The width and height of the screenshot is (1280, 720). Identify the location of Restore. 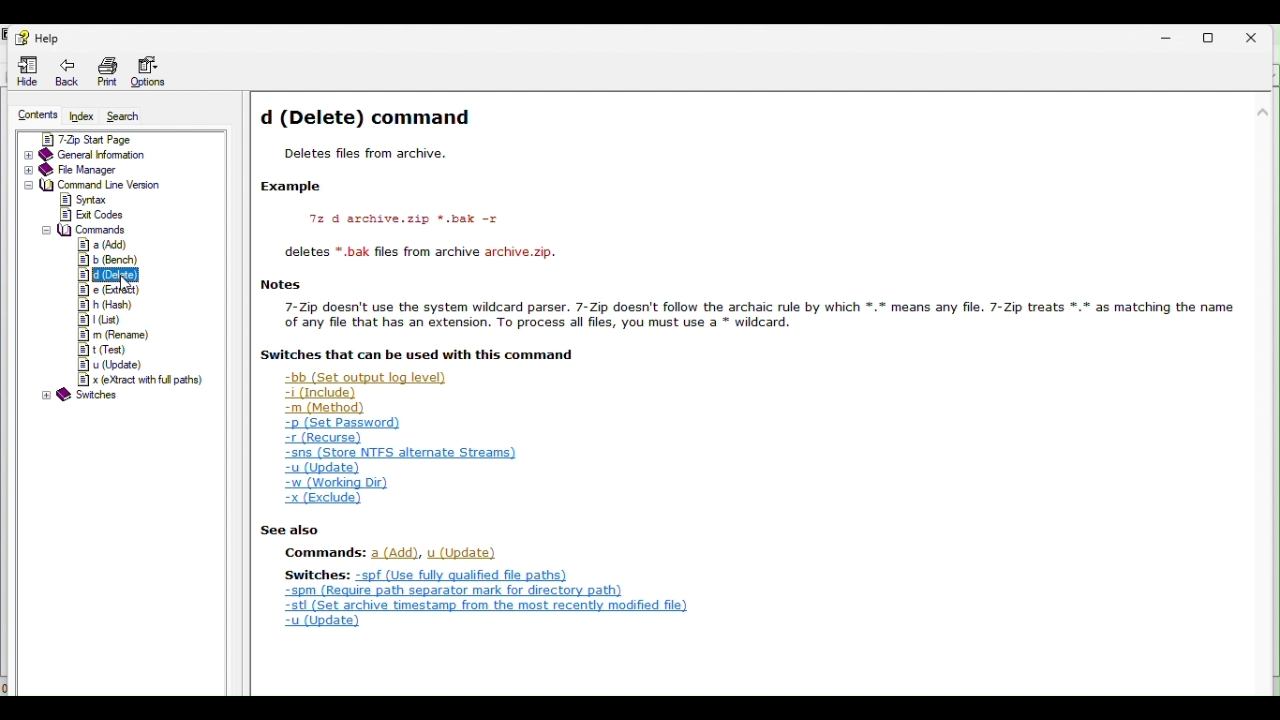
(1220, 34).